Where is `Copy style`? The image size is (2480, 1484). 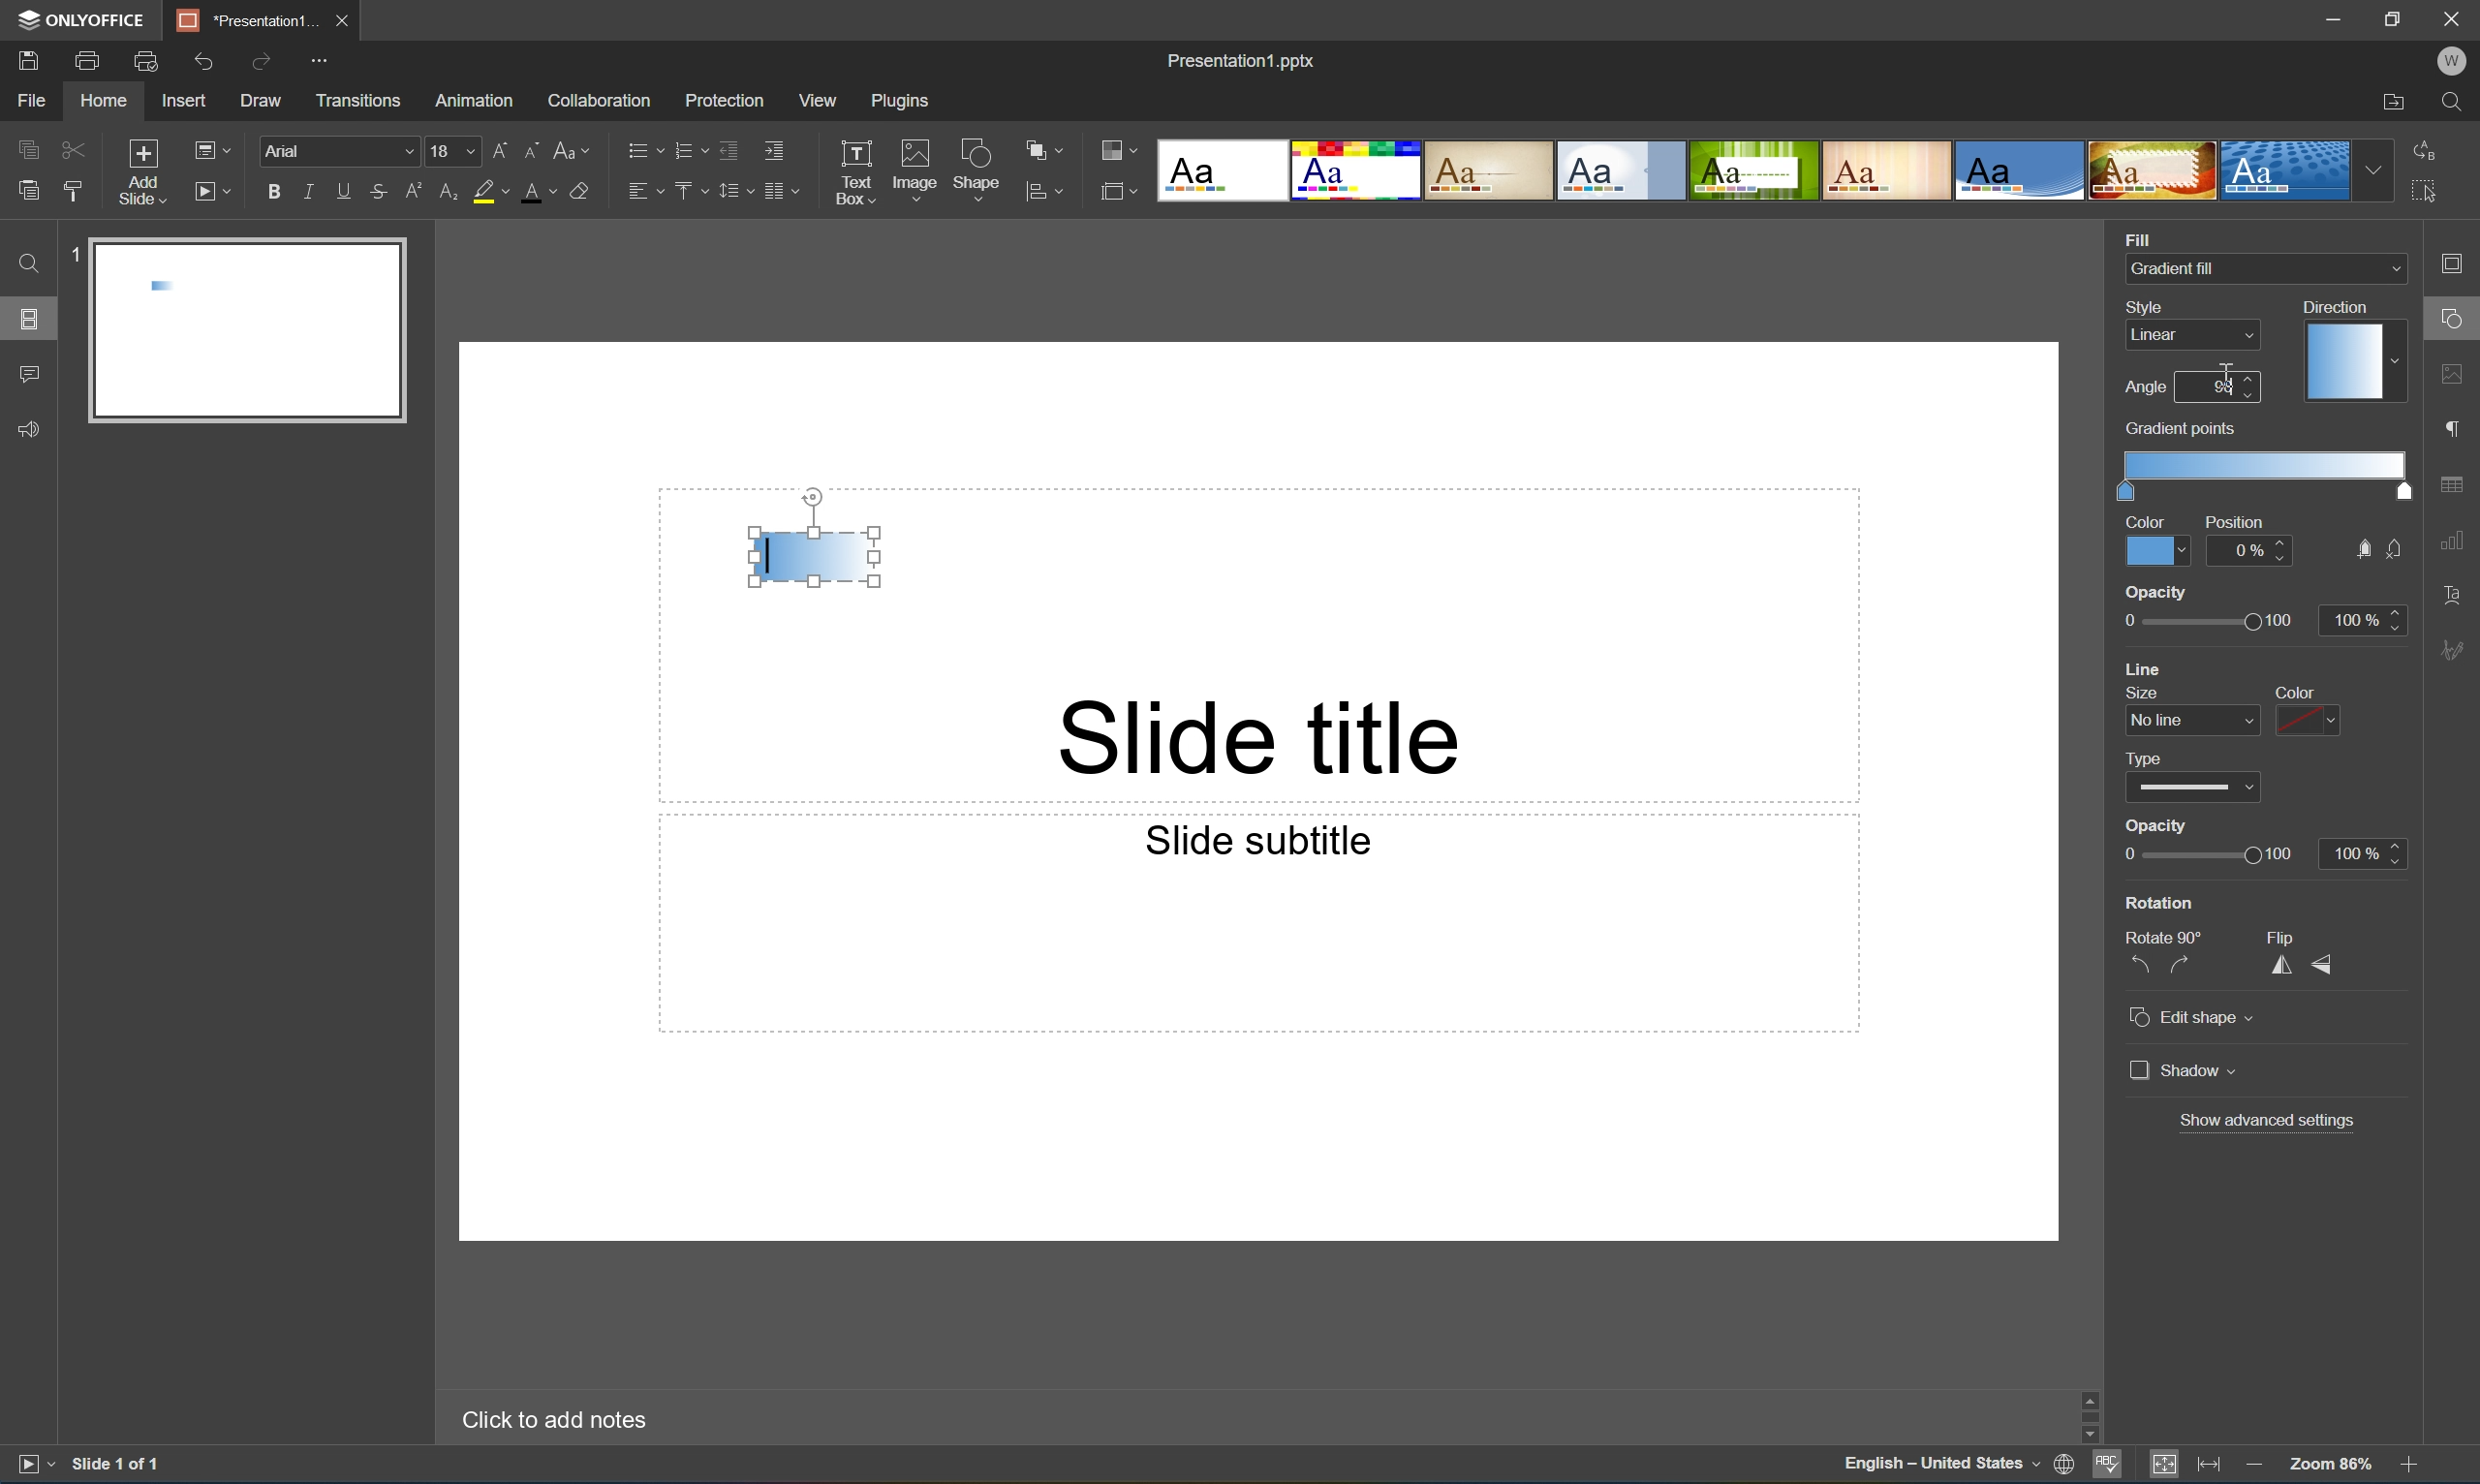
Copy style is located at coordinates (73, 190).